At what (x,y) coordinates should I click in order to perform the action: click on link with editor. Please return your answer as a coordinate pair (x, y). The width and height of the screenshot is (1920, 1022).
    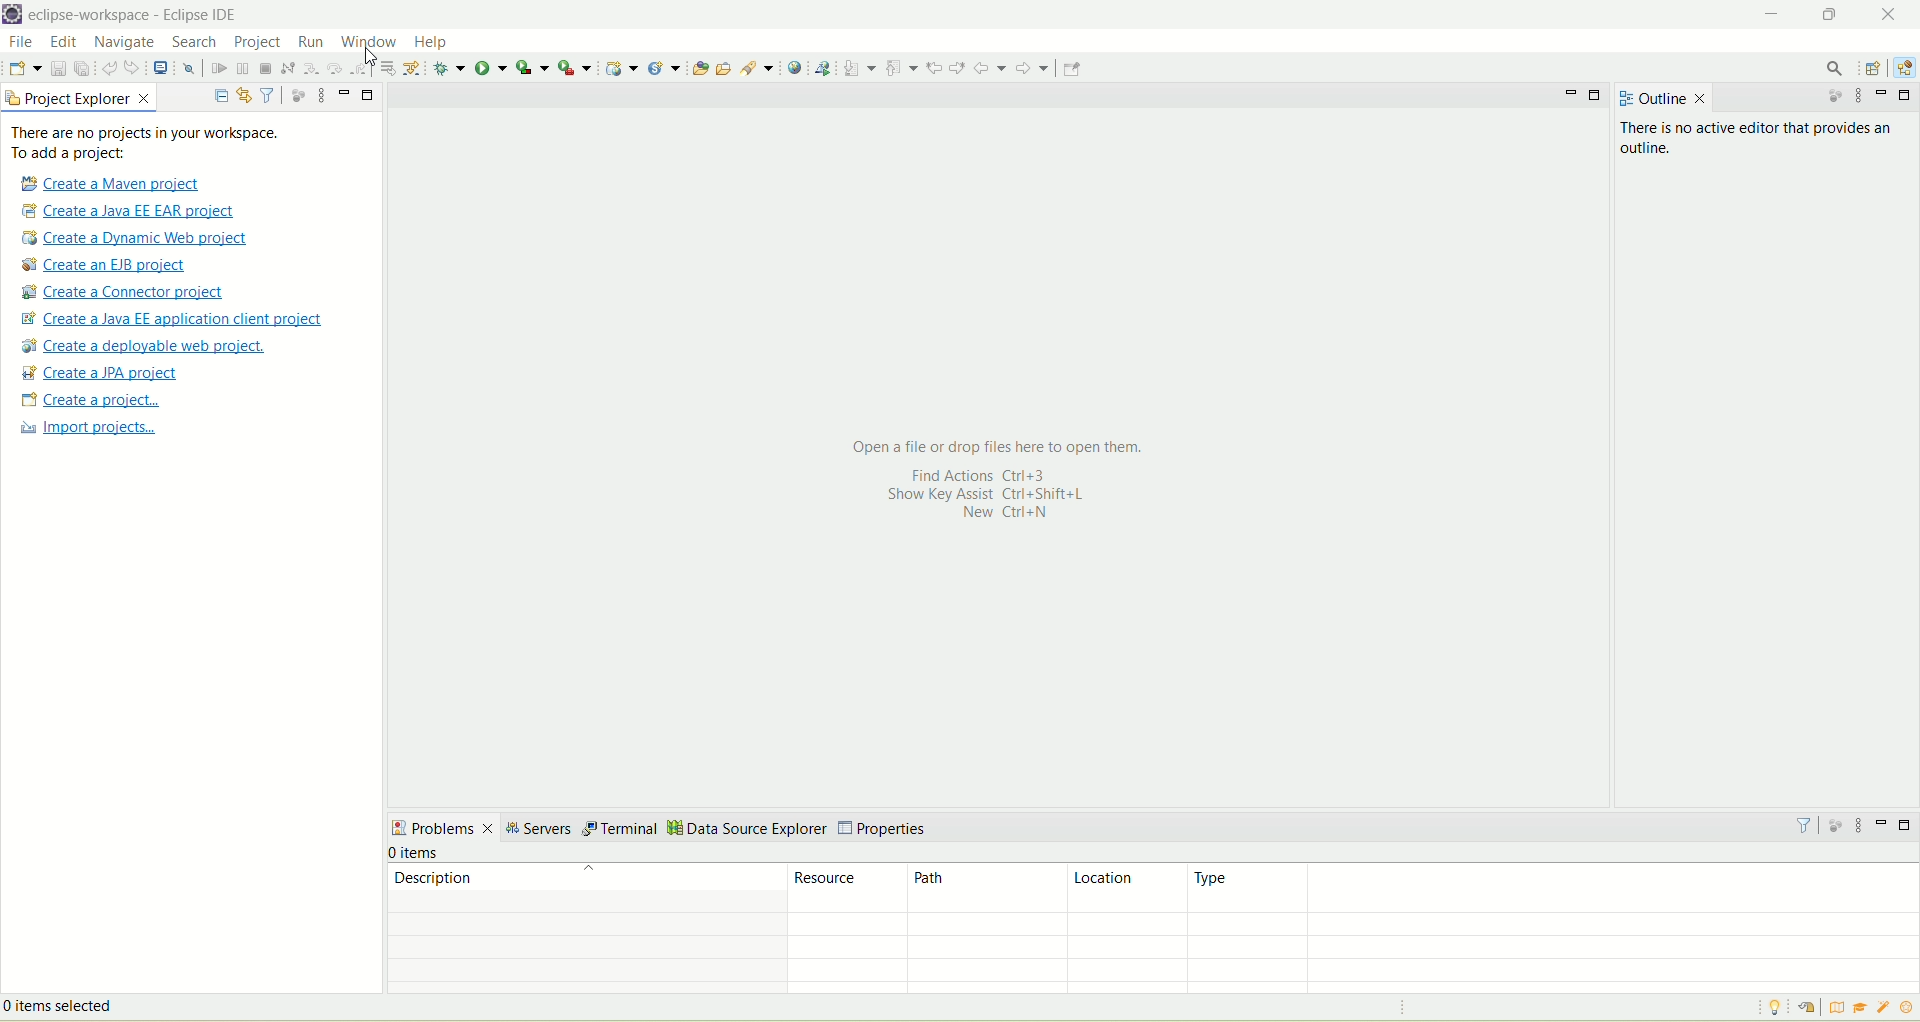
    Looking at the image, I should click on (244, 94).